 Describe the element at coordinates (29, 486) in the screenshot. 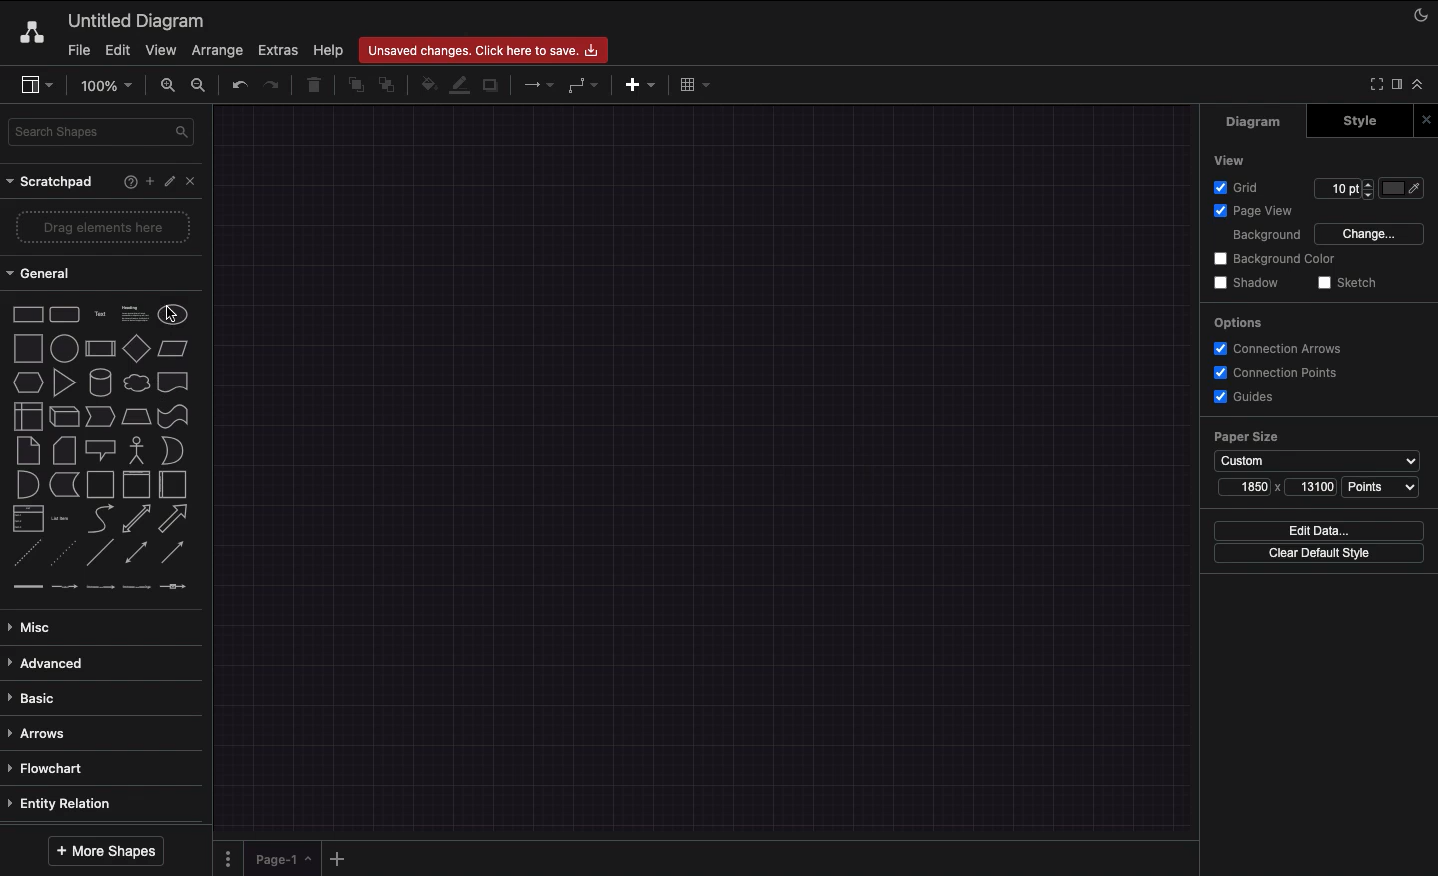

I see `And` at that location.